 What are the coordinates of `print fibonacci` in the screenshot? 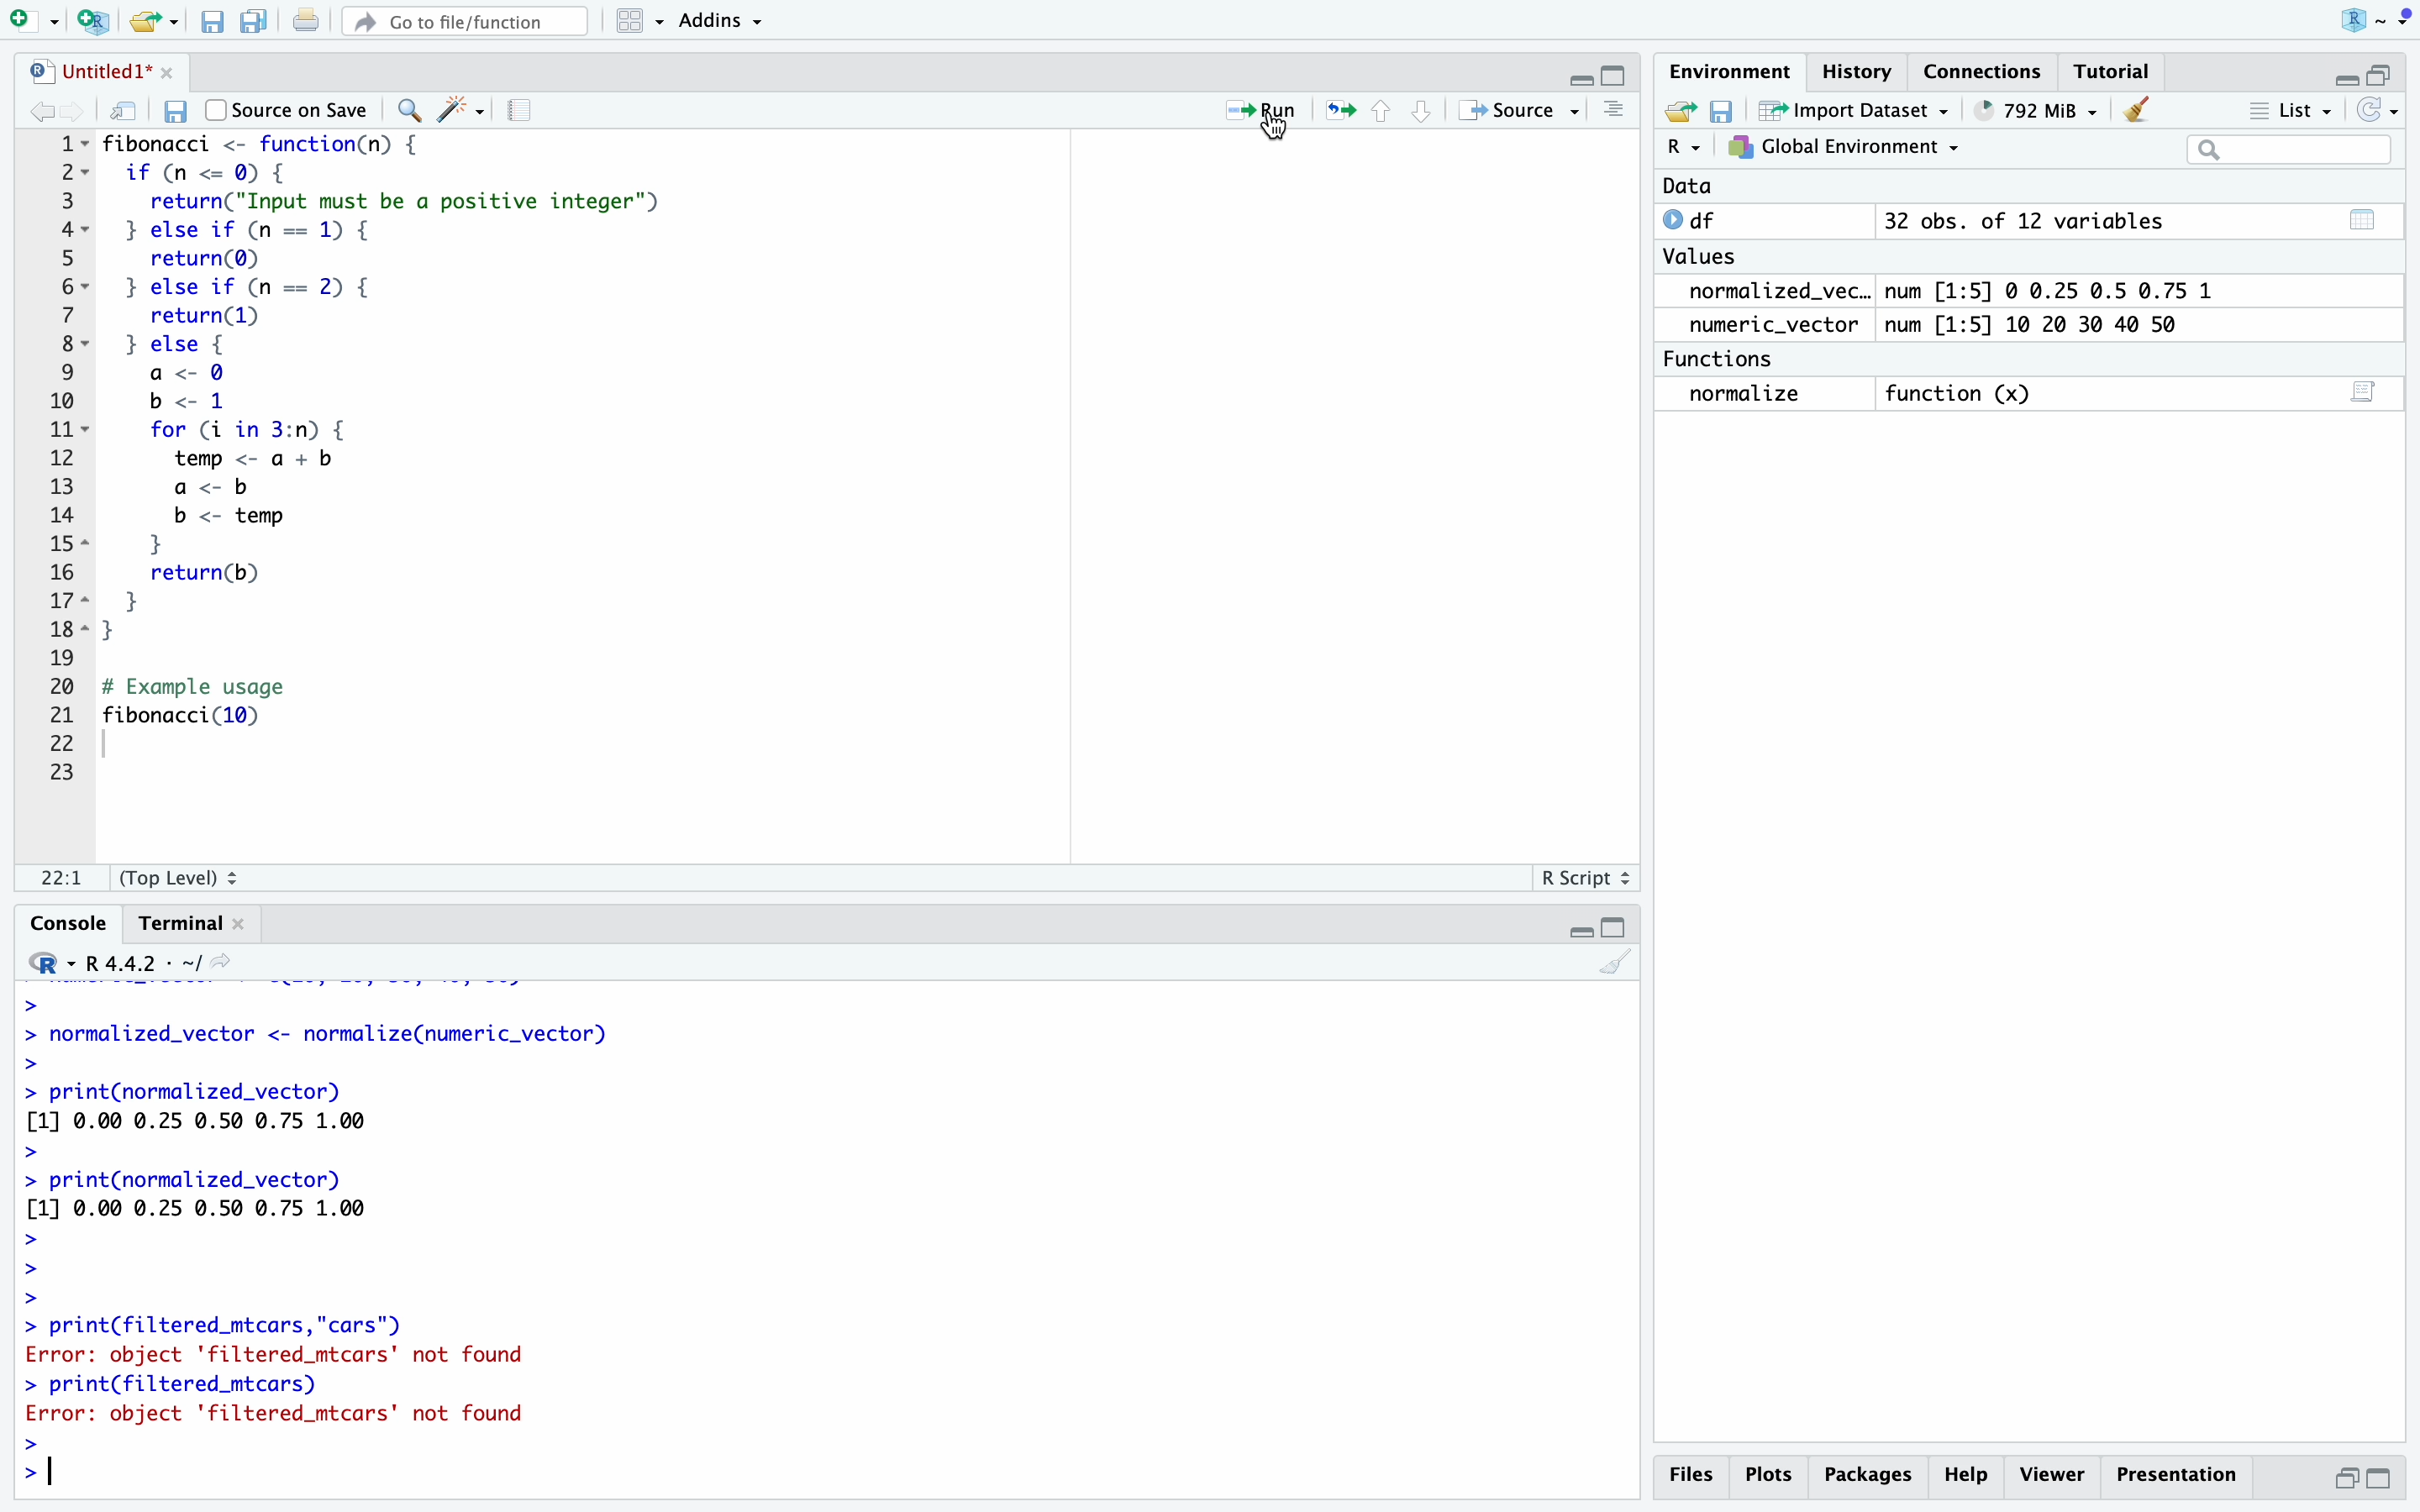 It's located at (224, 704).